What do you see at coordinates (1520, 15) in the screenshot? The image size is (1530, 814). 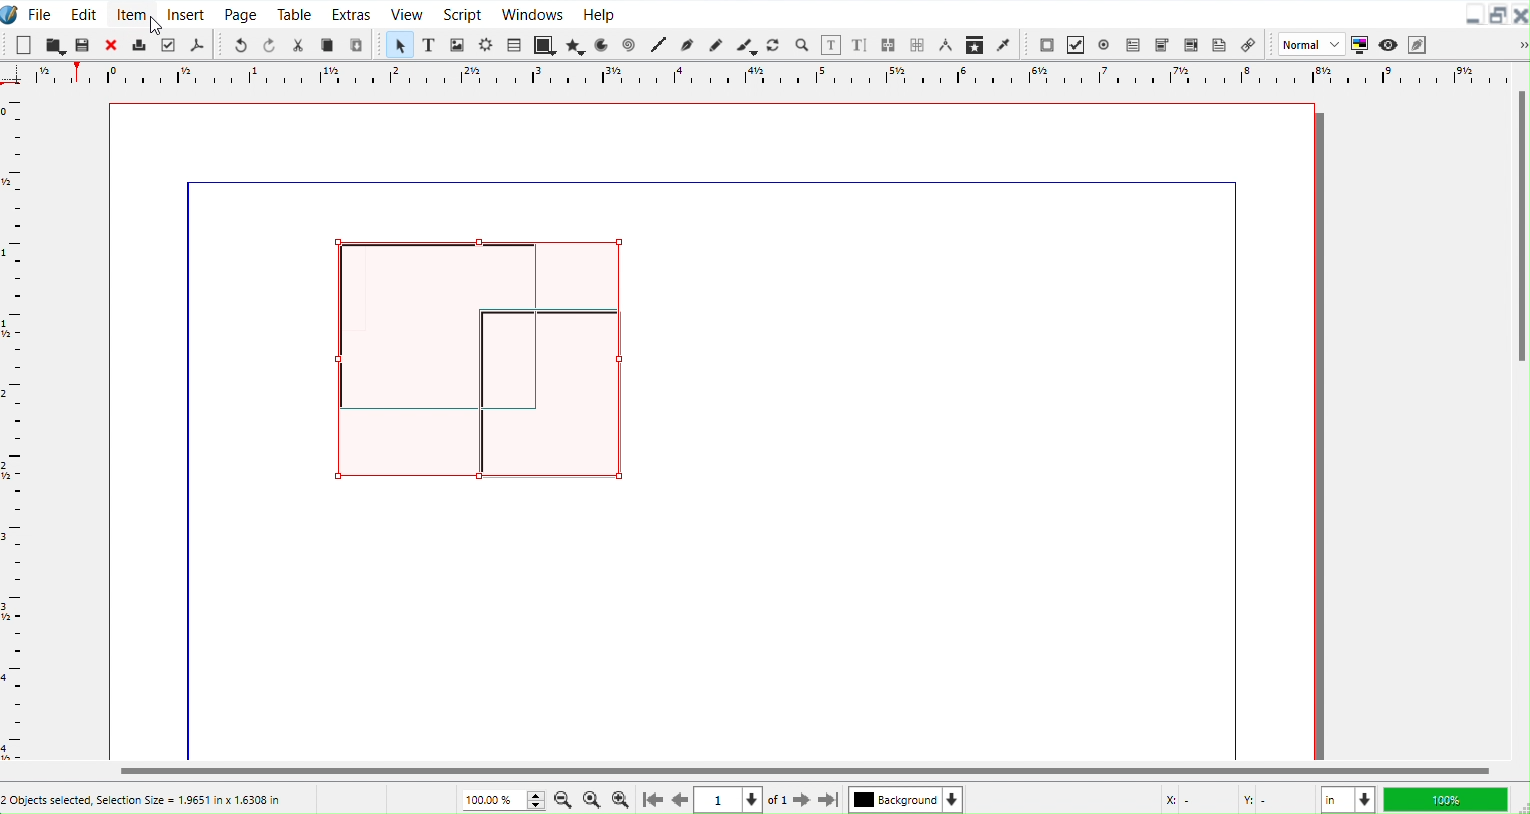 I see `Close` at bounding box center [1520, 15].